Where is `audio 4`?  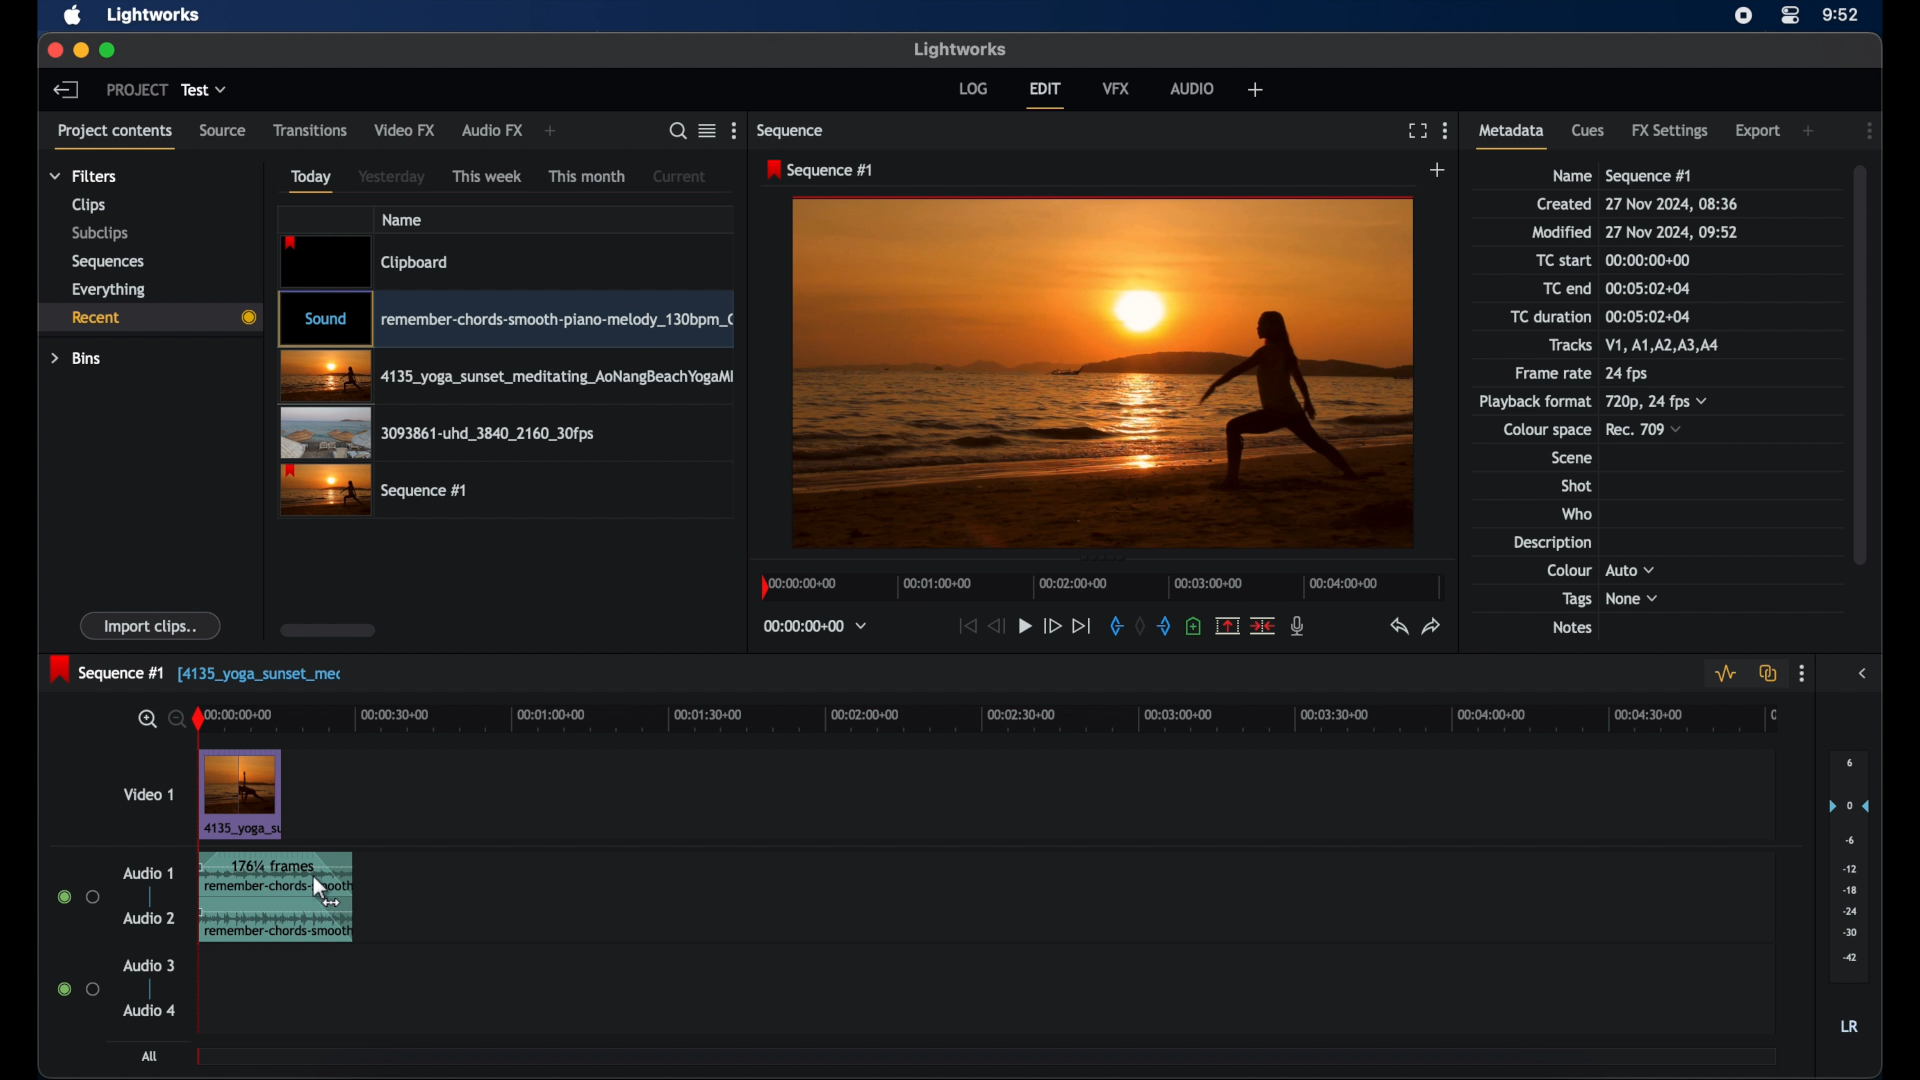 audio 4 is located at coordinates (150, 1012).